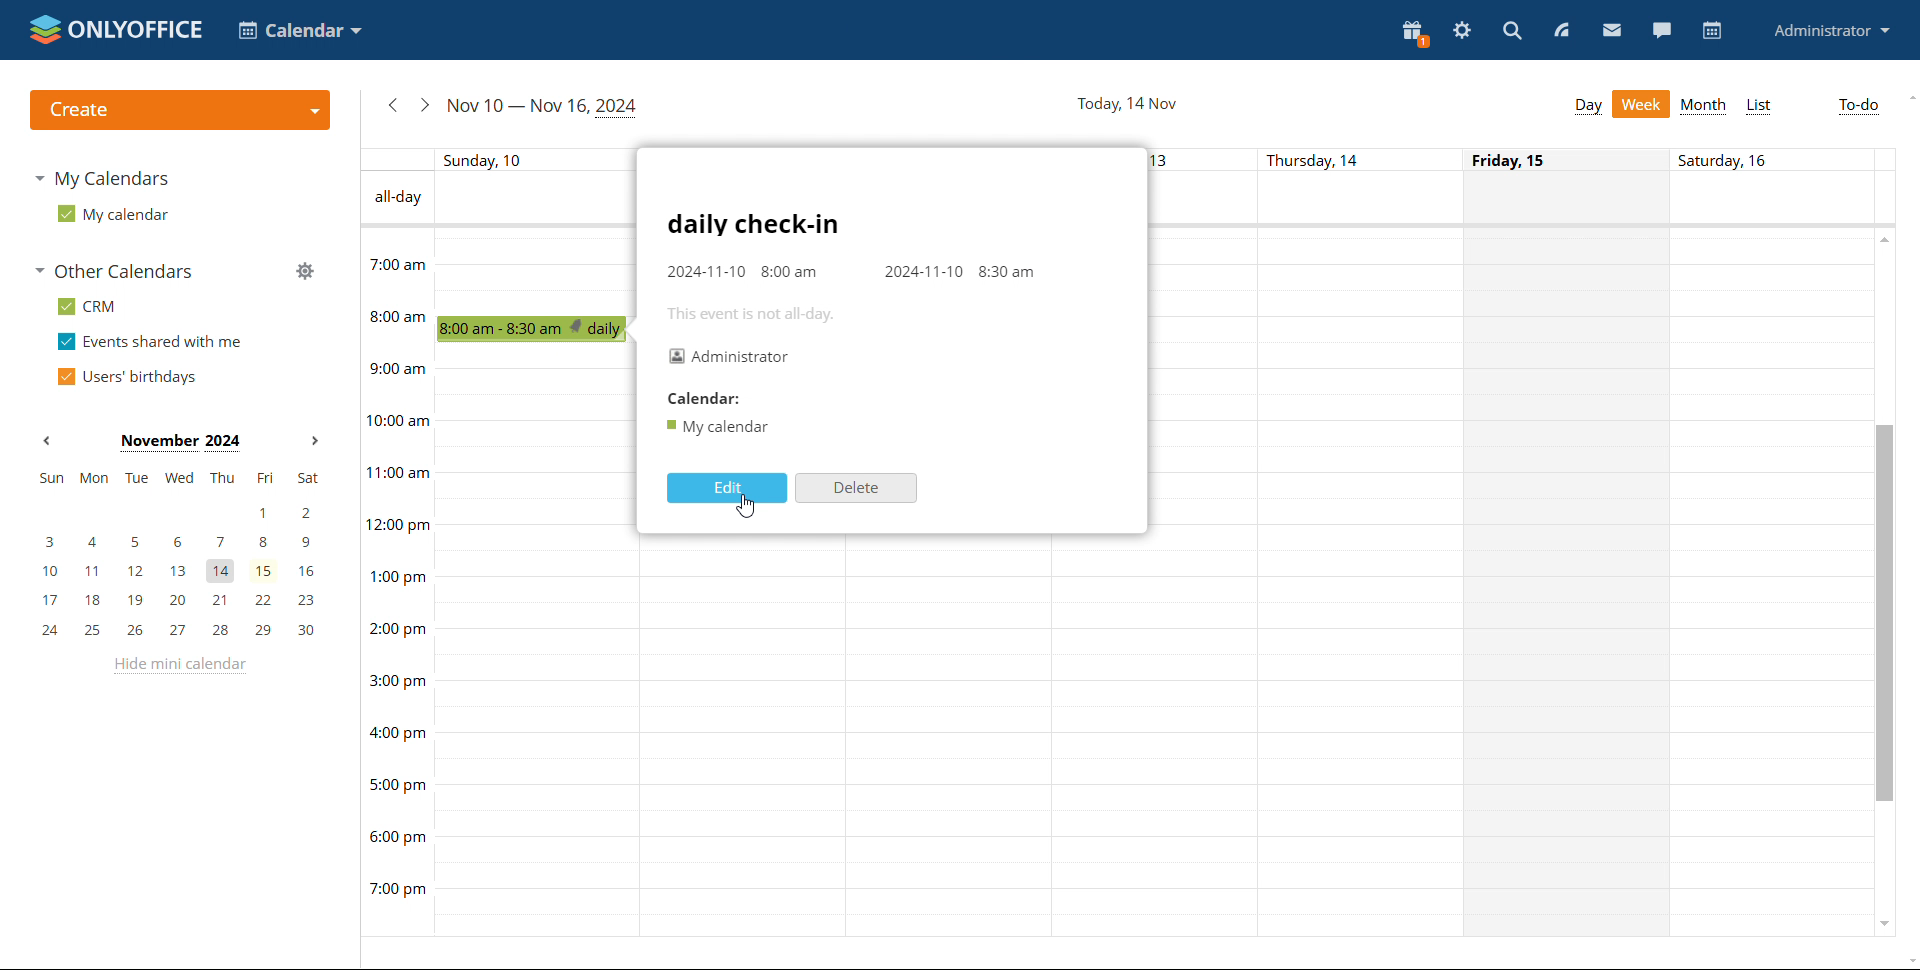 The width and height of the screenshot is (1920, 970). Describe the element at coordinates (759, 313) in the screenshot. I see `the event is not all-day` at that location.